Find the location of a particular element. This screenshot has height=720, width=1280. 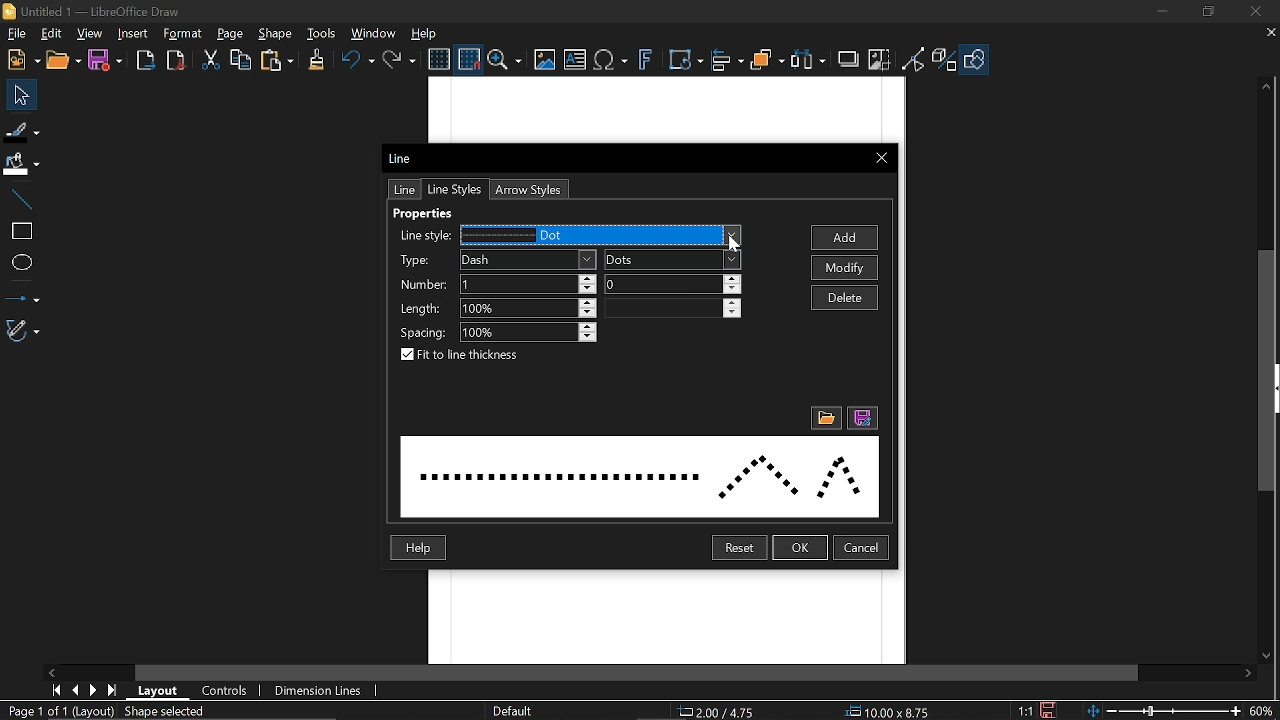

Open is located at coordinates (62, 61).